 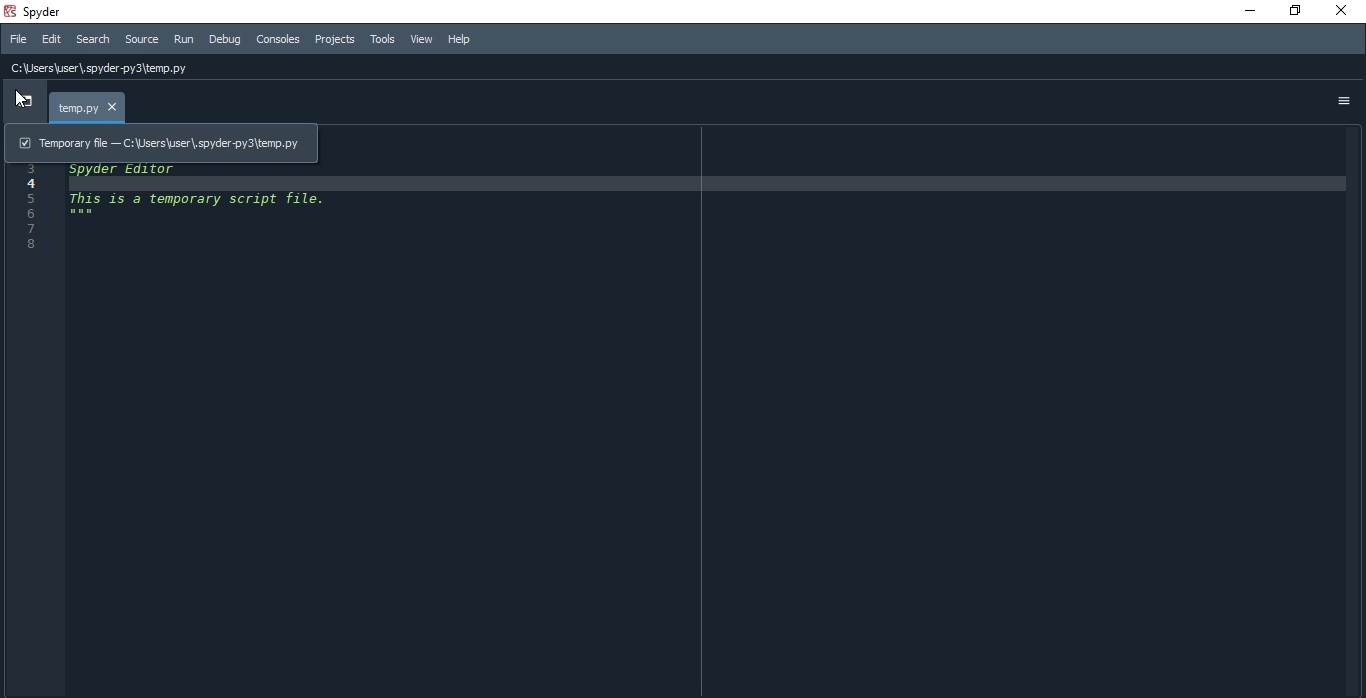 I want to click on 8, so click(x=35, y=244).